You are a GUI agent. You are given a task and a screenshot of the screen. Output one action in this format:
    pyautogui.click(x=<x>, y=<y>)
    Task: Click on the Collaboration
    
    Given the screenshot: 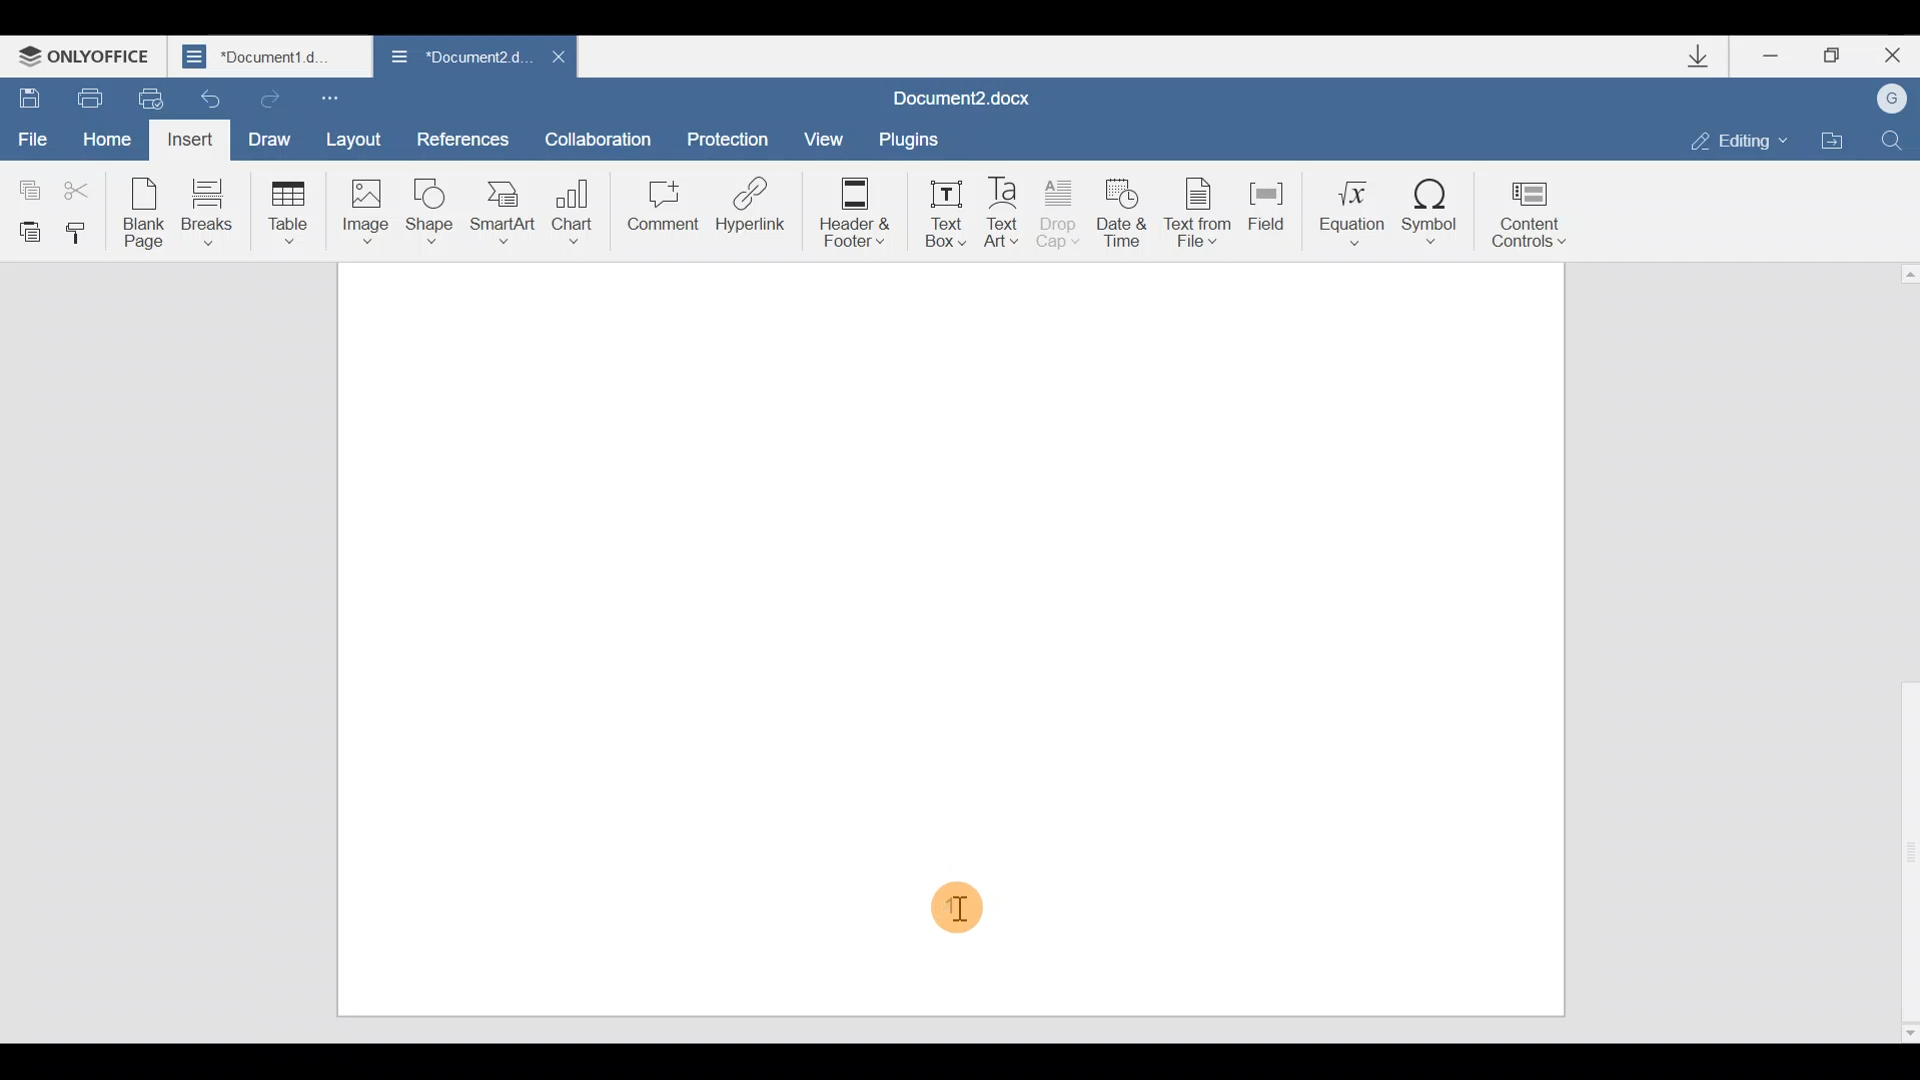 What is the action you would take?
    pyautogui.click(x=605, y=137)
    